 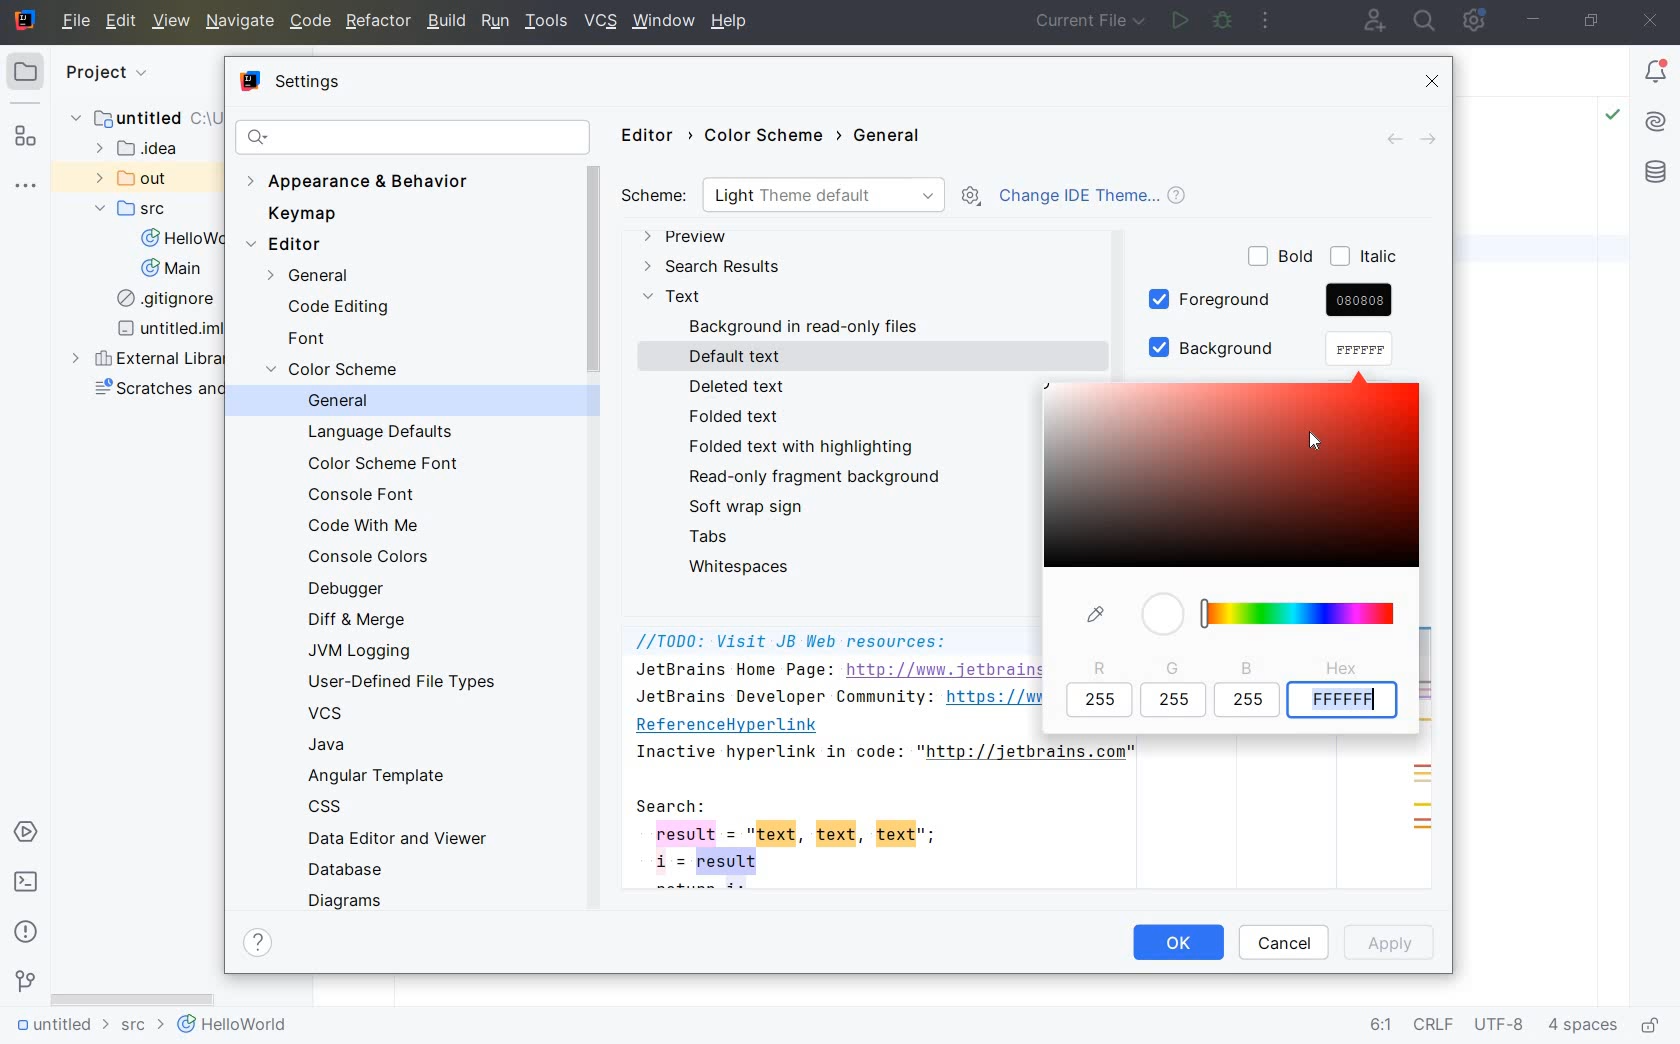 What do you see at coordinates (1282, 257) in the screenshot?
I see `BOLD` at bounding box center [1282, 257].